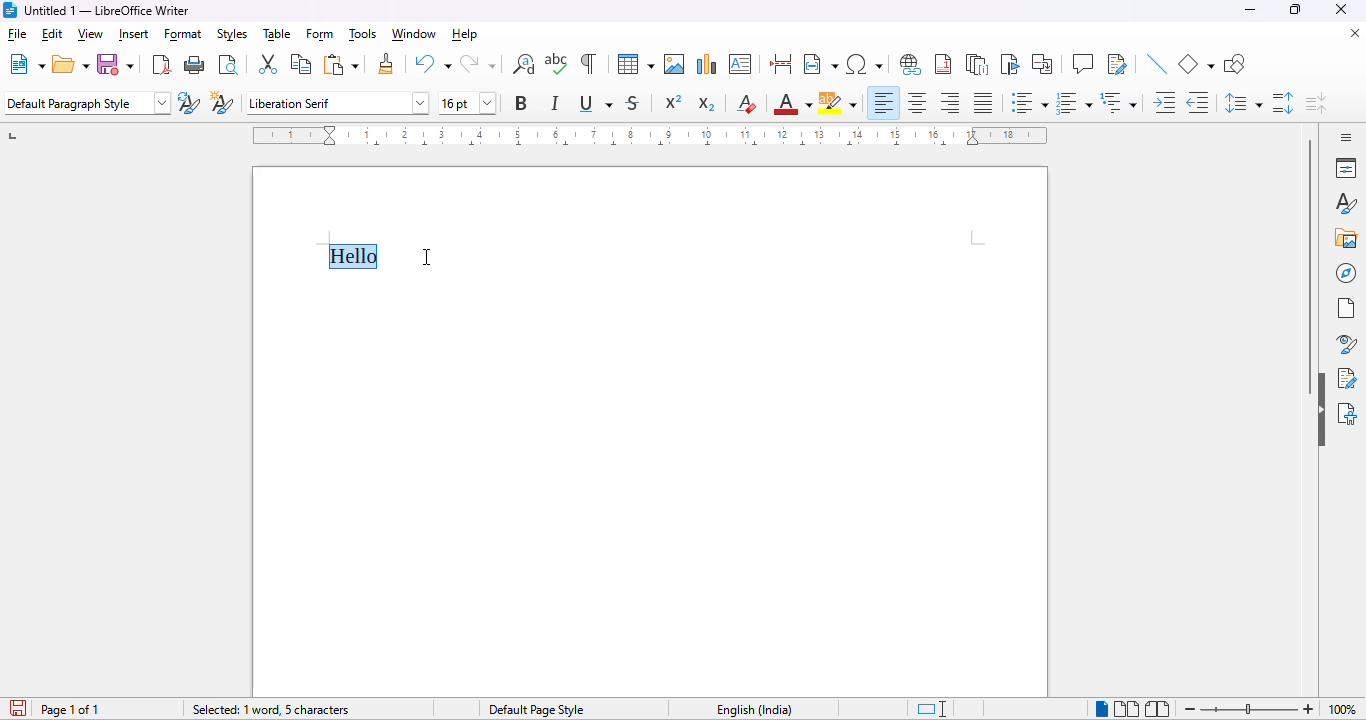  Describe the element at coordinates (1296, 10) in the screenshot. I see `maximize` at that location.